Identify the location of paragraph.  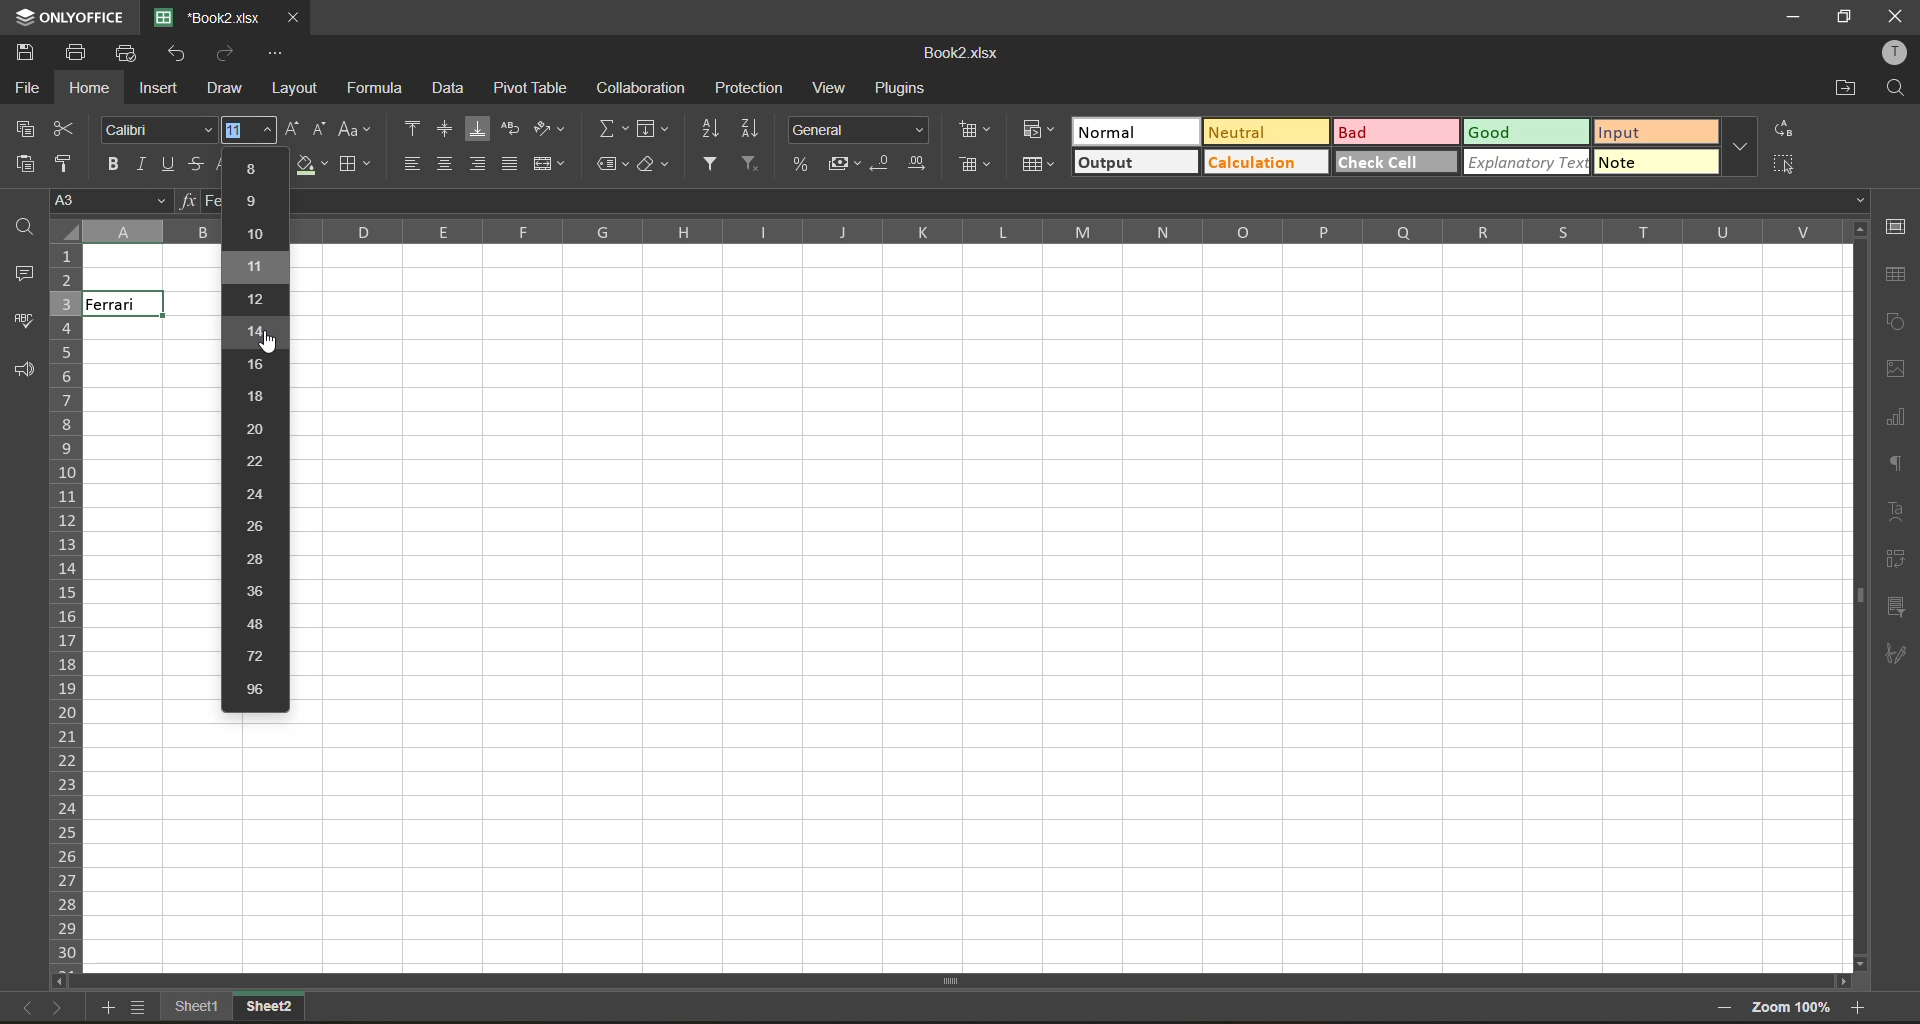
(1900, 466).